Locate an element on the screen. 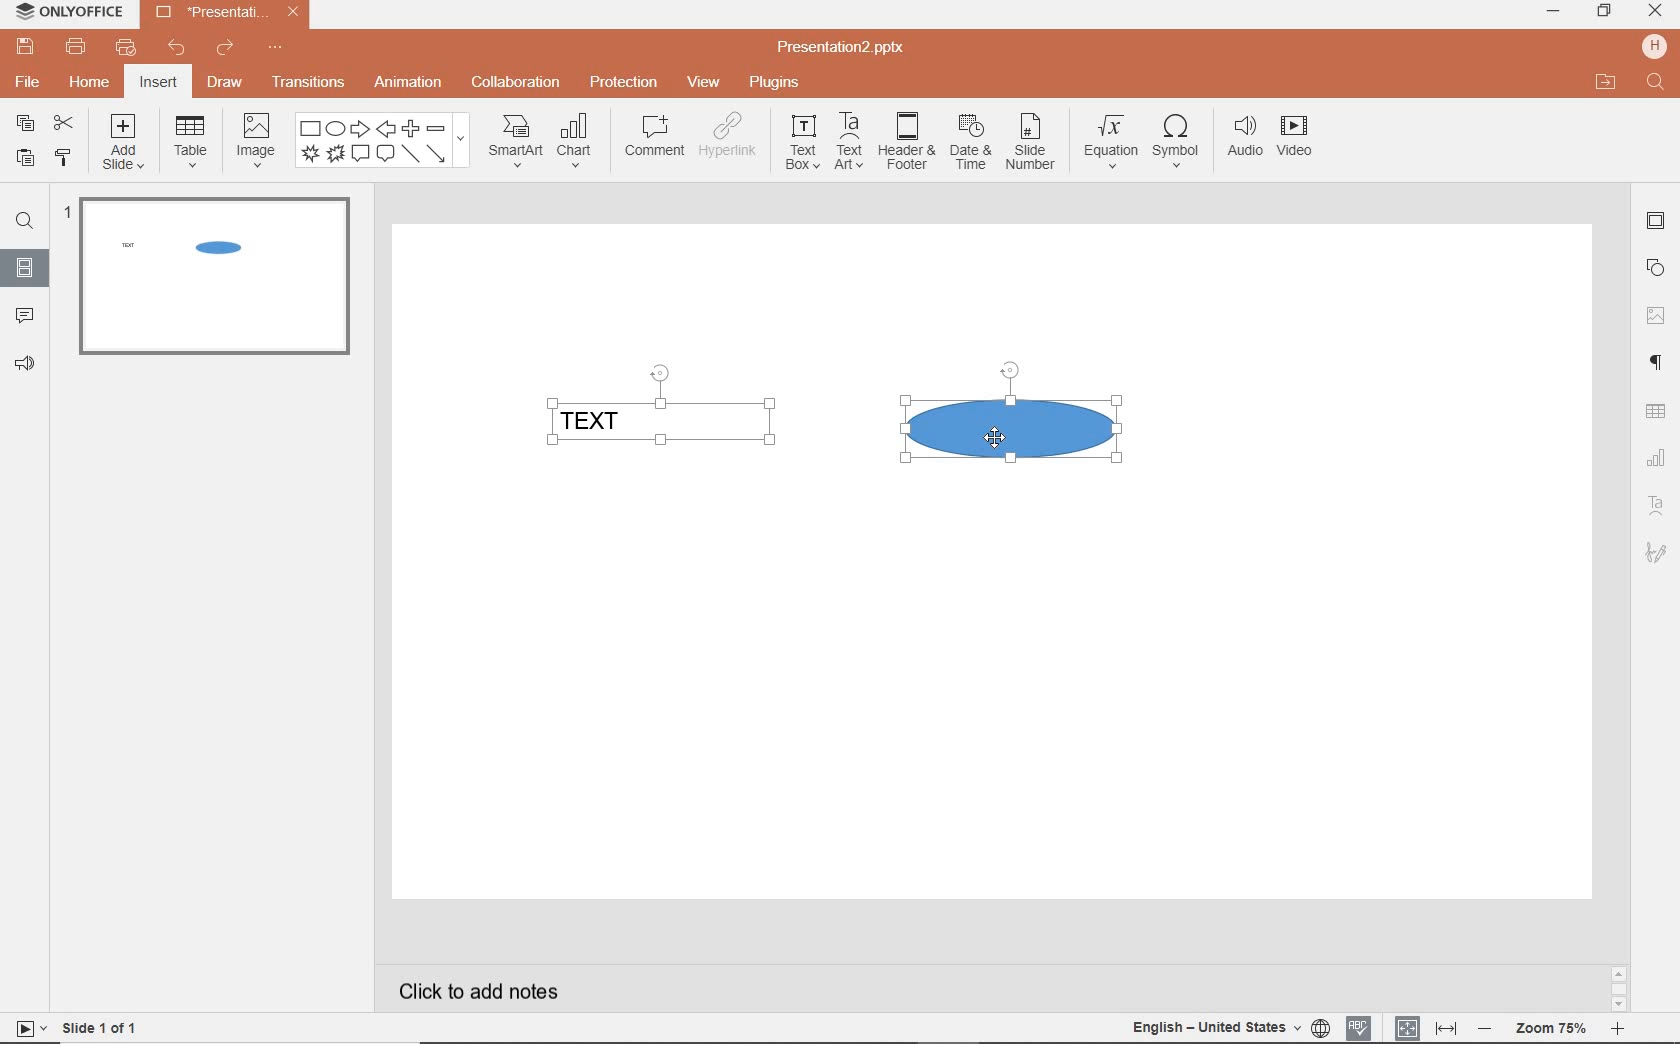 The height and width of the screenshot is (1044, 1680). IMAGE SETTINGS is located at coordinates (1656, 315).